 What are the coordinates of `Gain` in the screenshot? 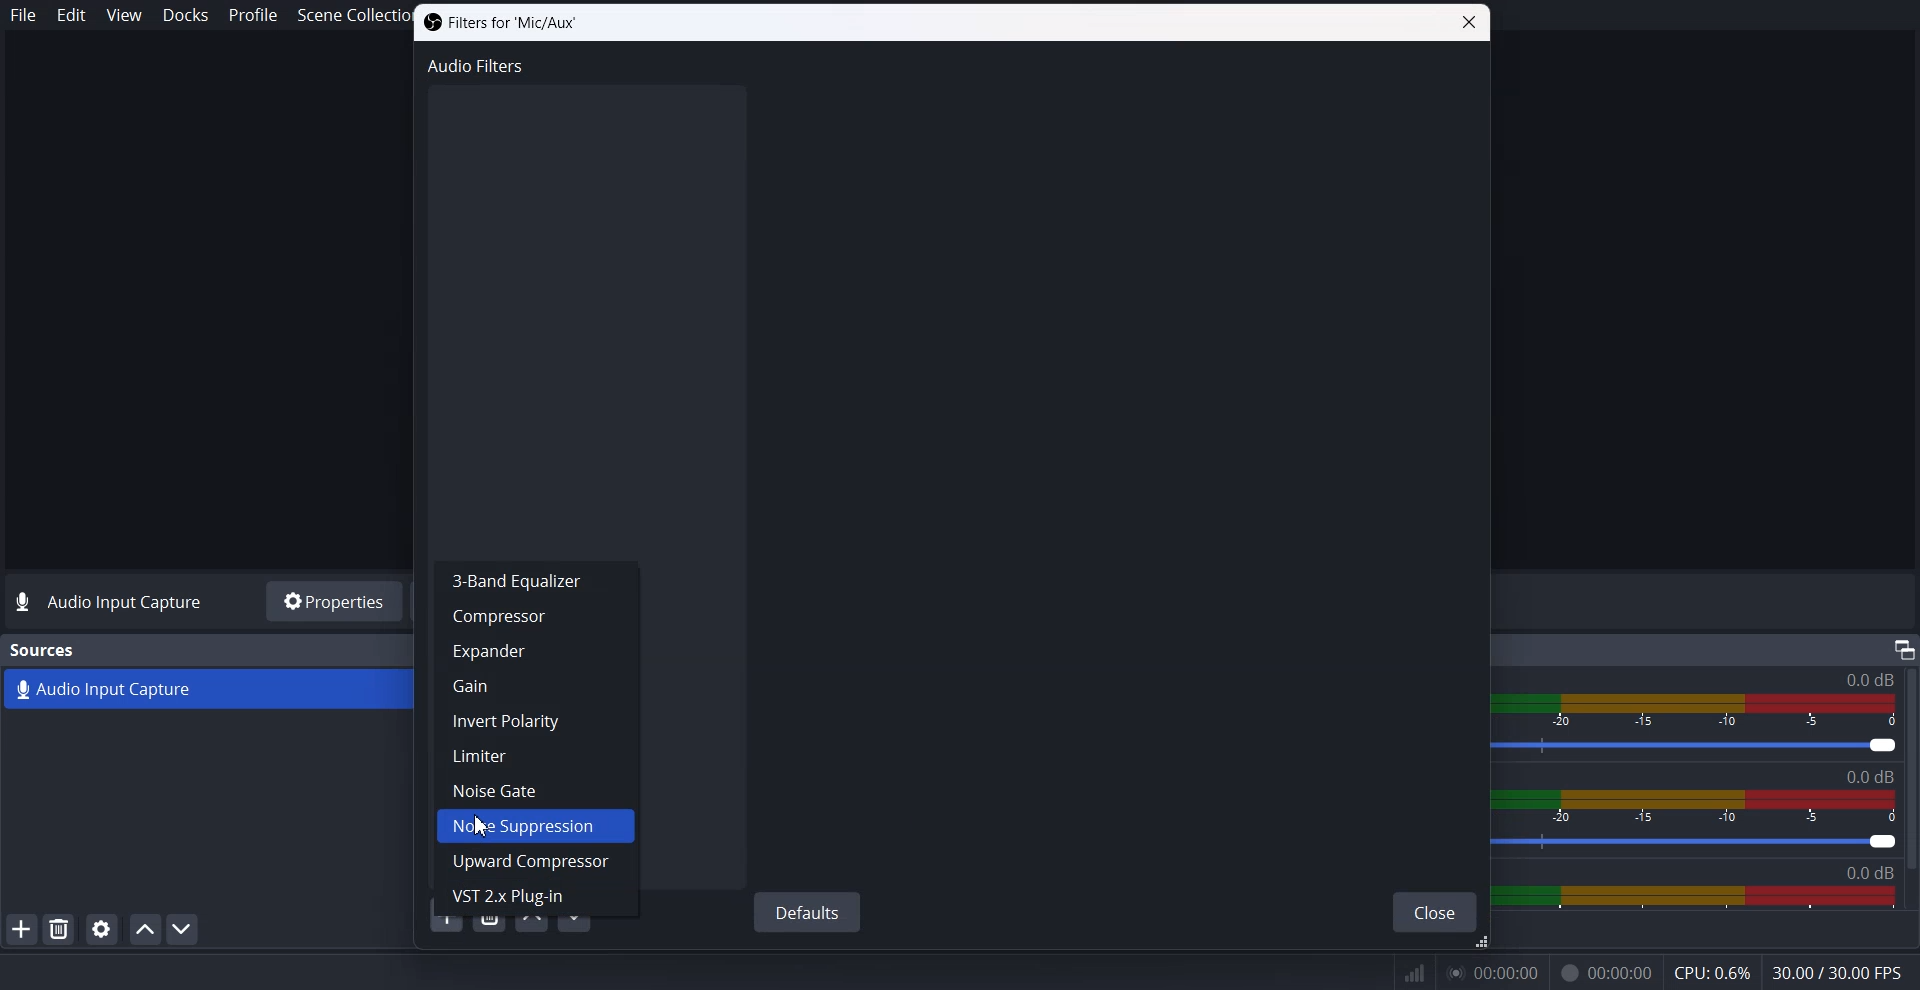 It's located at (534, 686).